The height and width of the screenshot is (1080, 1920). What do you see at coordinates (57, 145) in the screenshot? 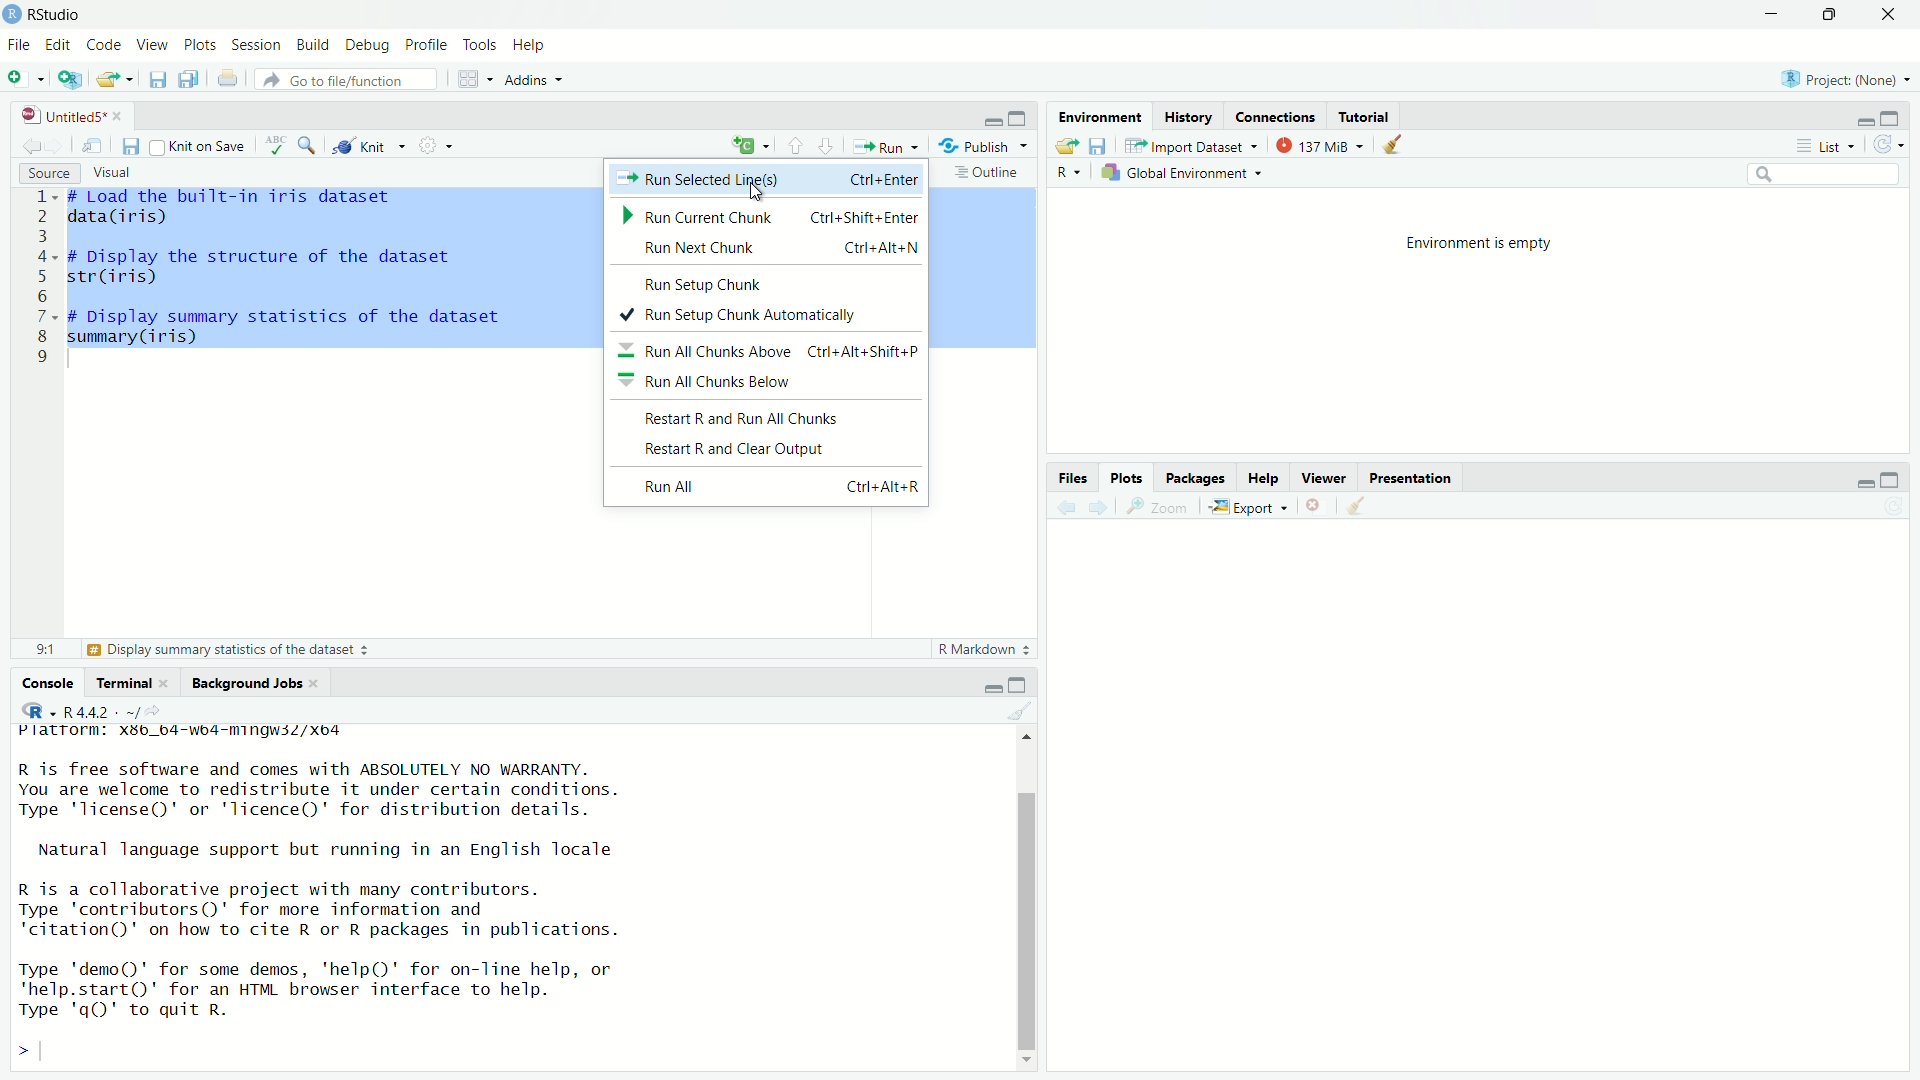
I see `Go to next location` at bounding box center [57, 145].